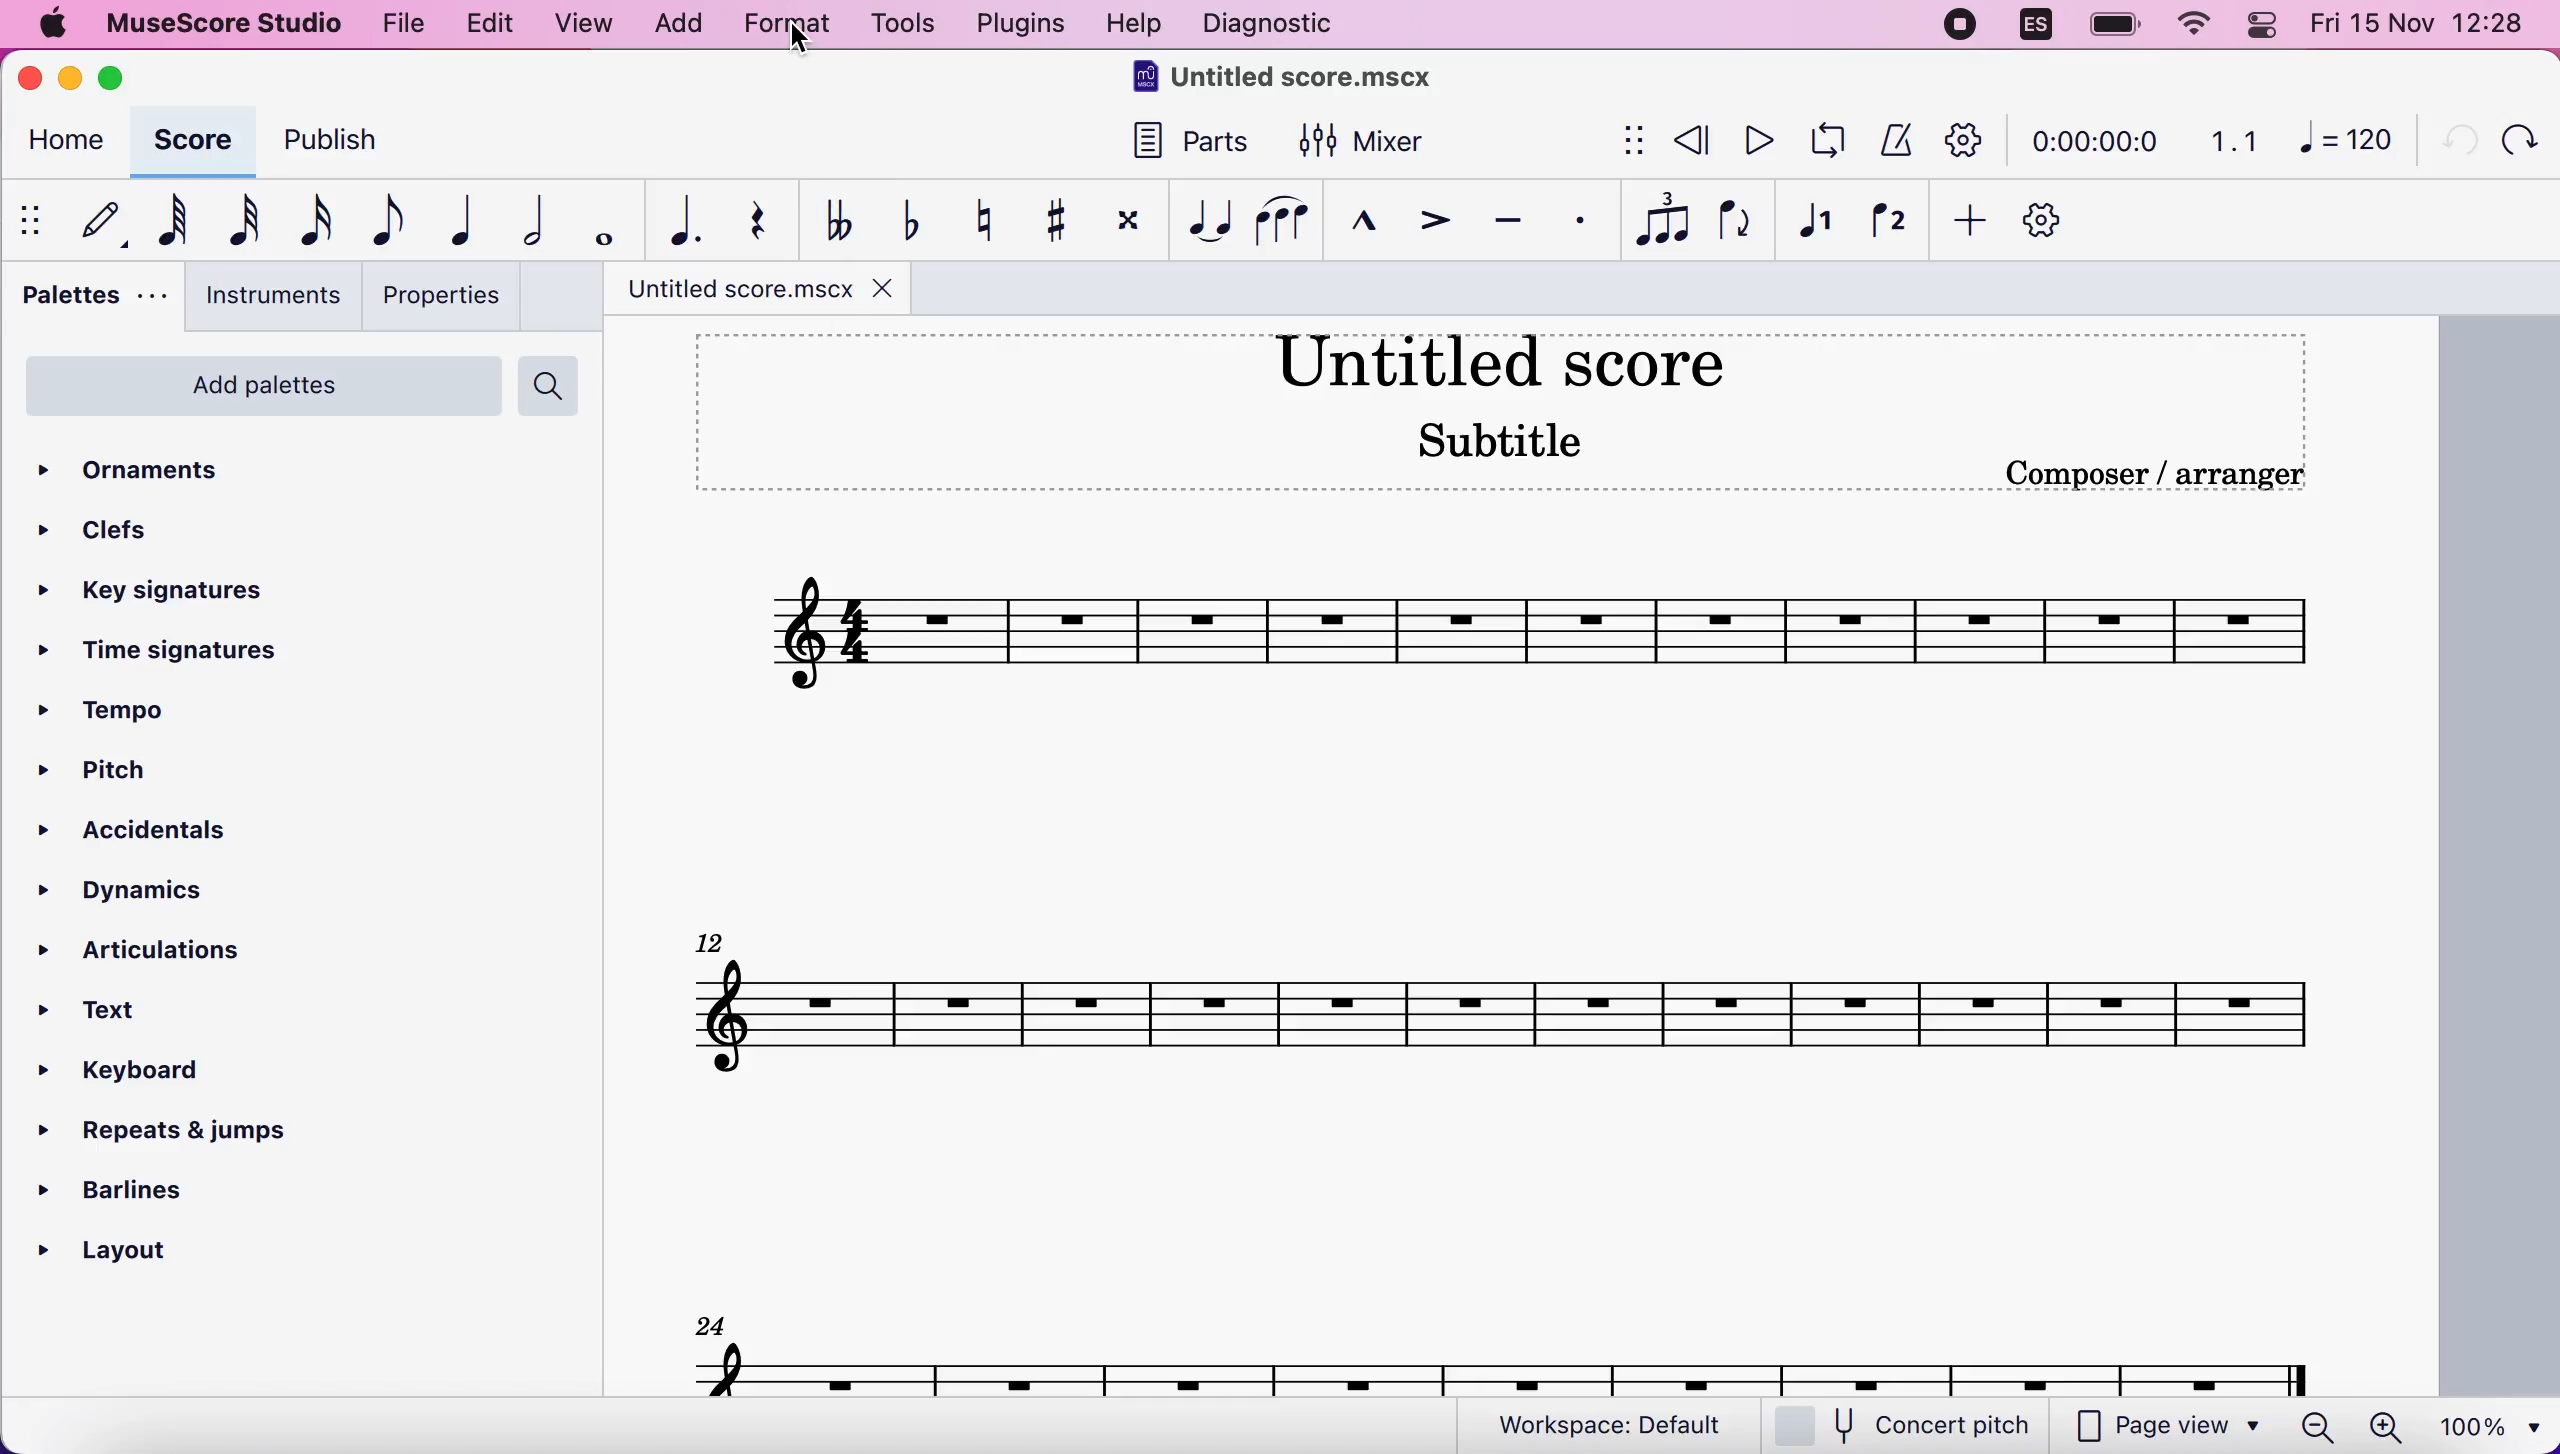  I want to click on default, so click(93, 220).